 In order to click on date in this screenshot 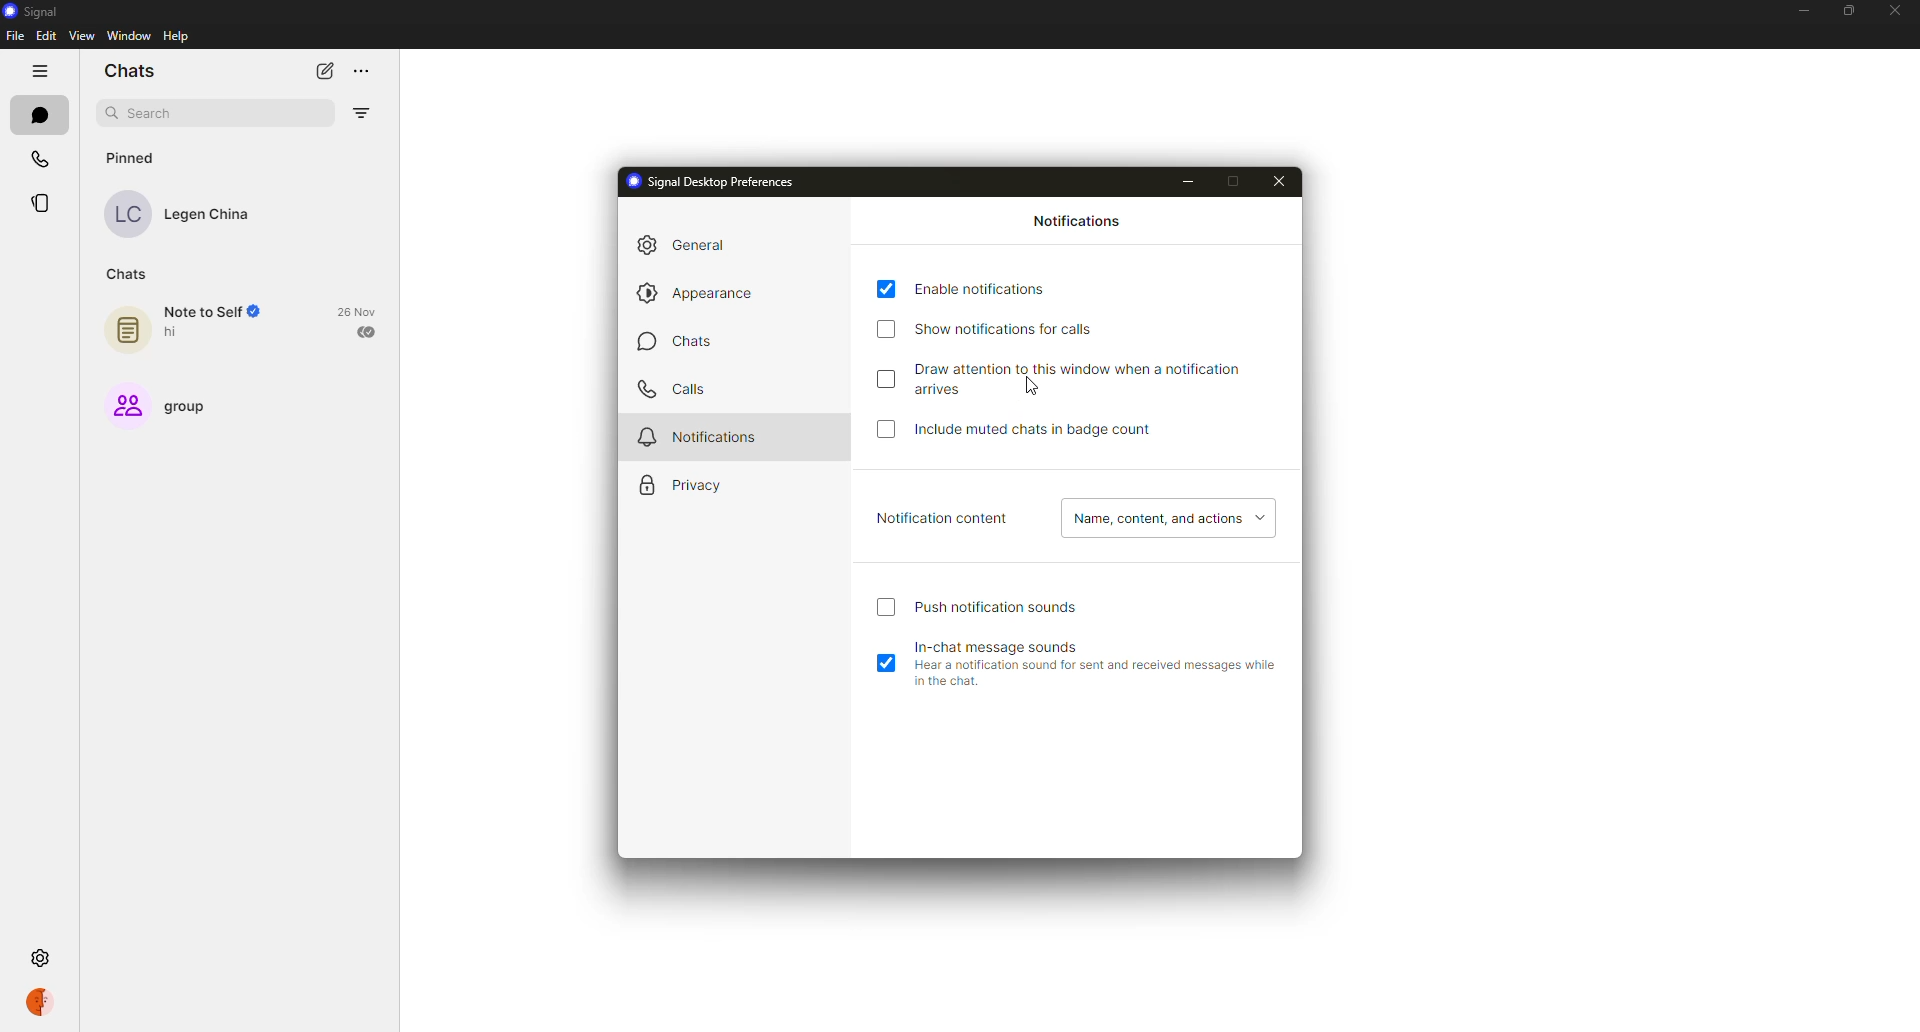, I will do `click(360, 311)`.